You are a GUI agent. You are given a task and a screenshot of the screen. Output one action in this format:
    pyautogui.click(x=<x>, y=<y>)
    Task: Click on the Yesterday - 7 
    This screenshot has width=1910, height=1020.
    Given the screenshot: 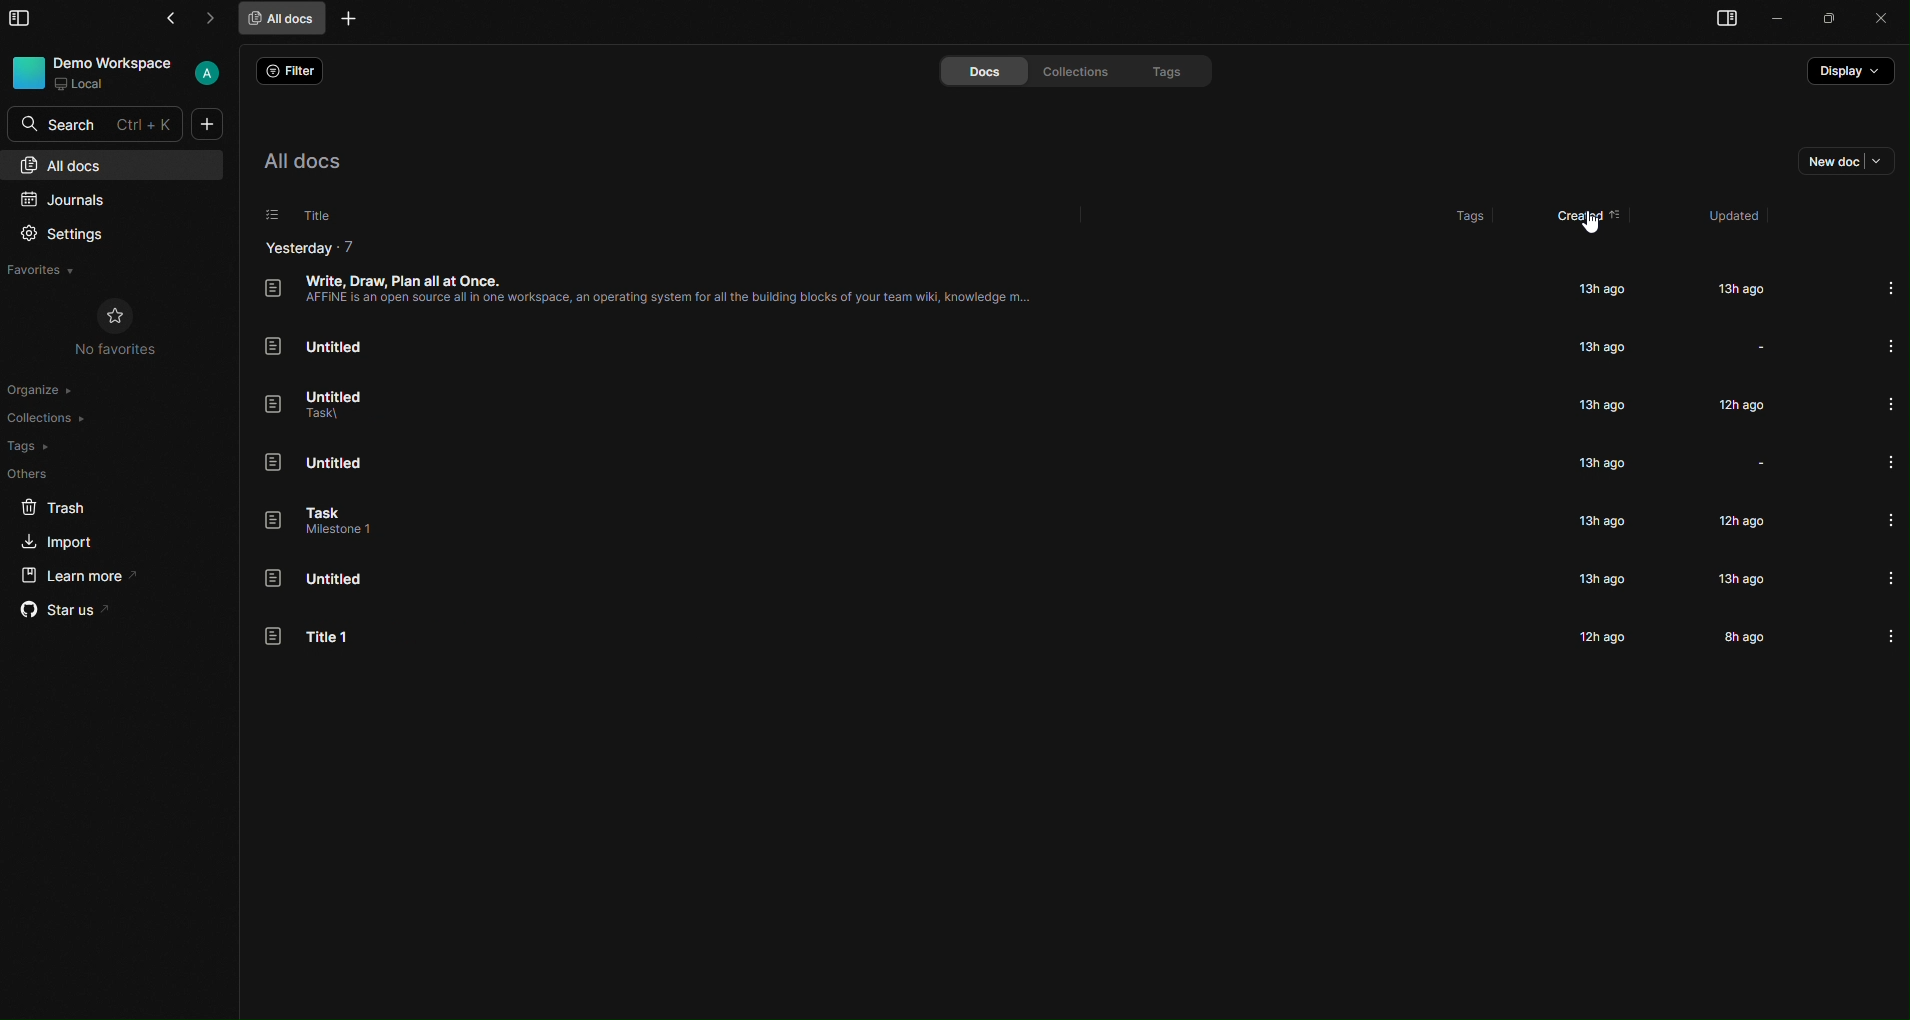 What is the action you would take?
    pyautogui.click(x=311, y=247)
    